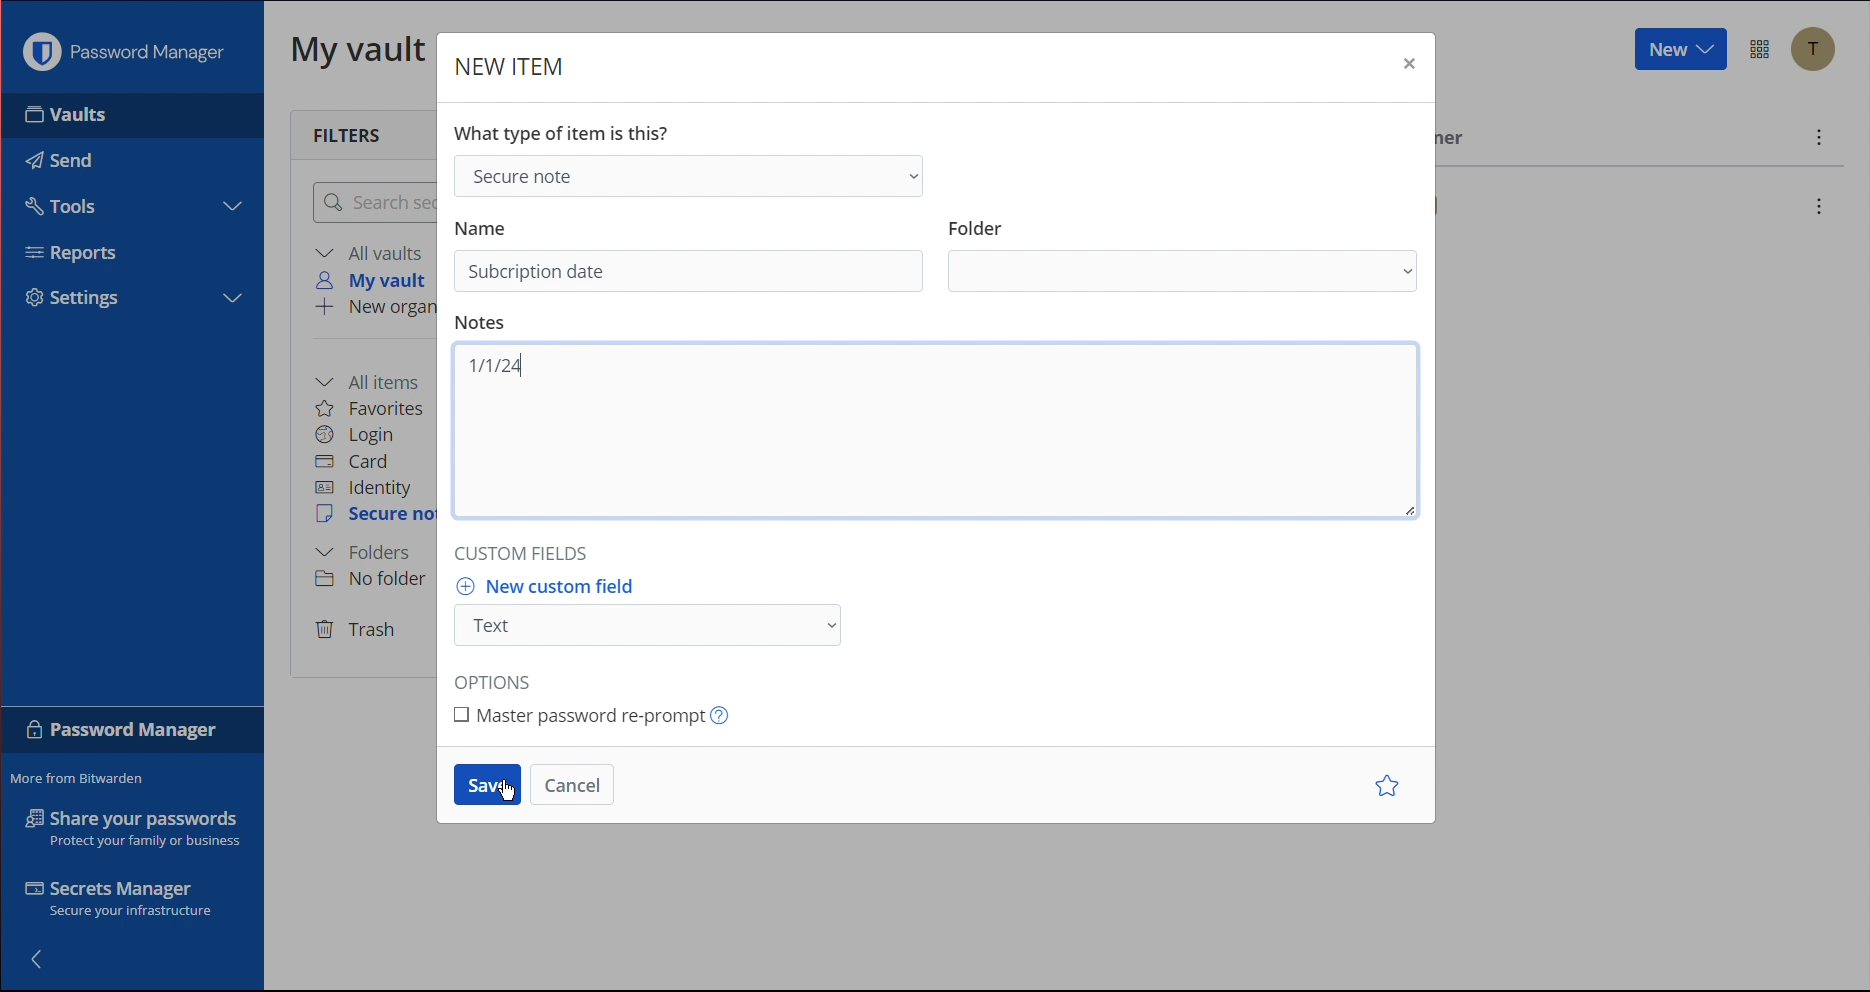  I want to click on New Item, so click(511, 68).